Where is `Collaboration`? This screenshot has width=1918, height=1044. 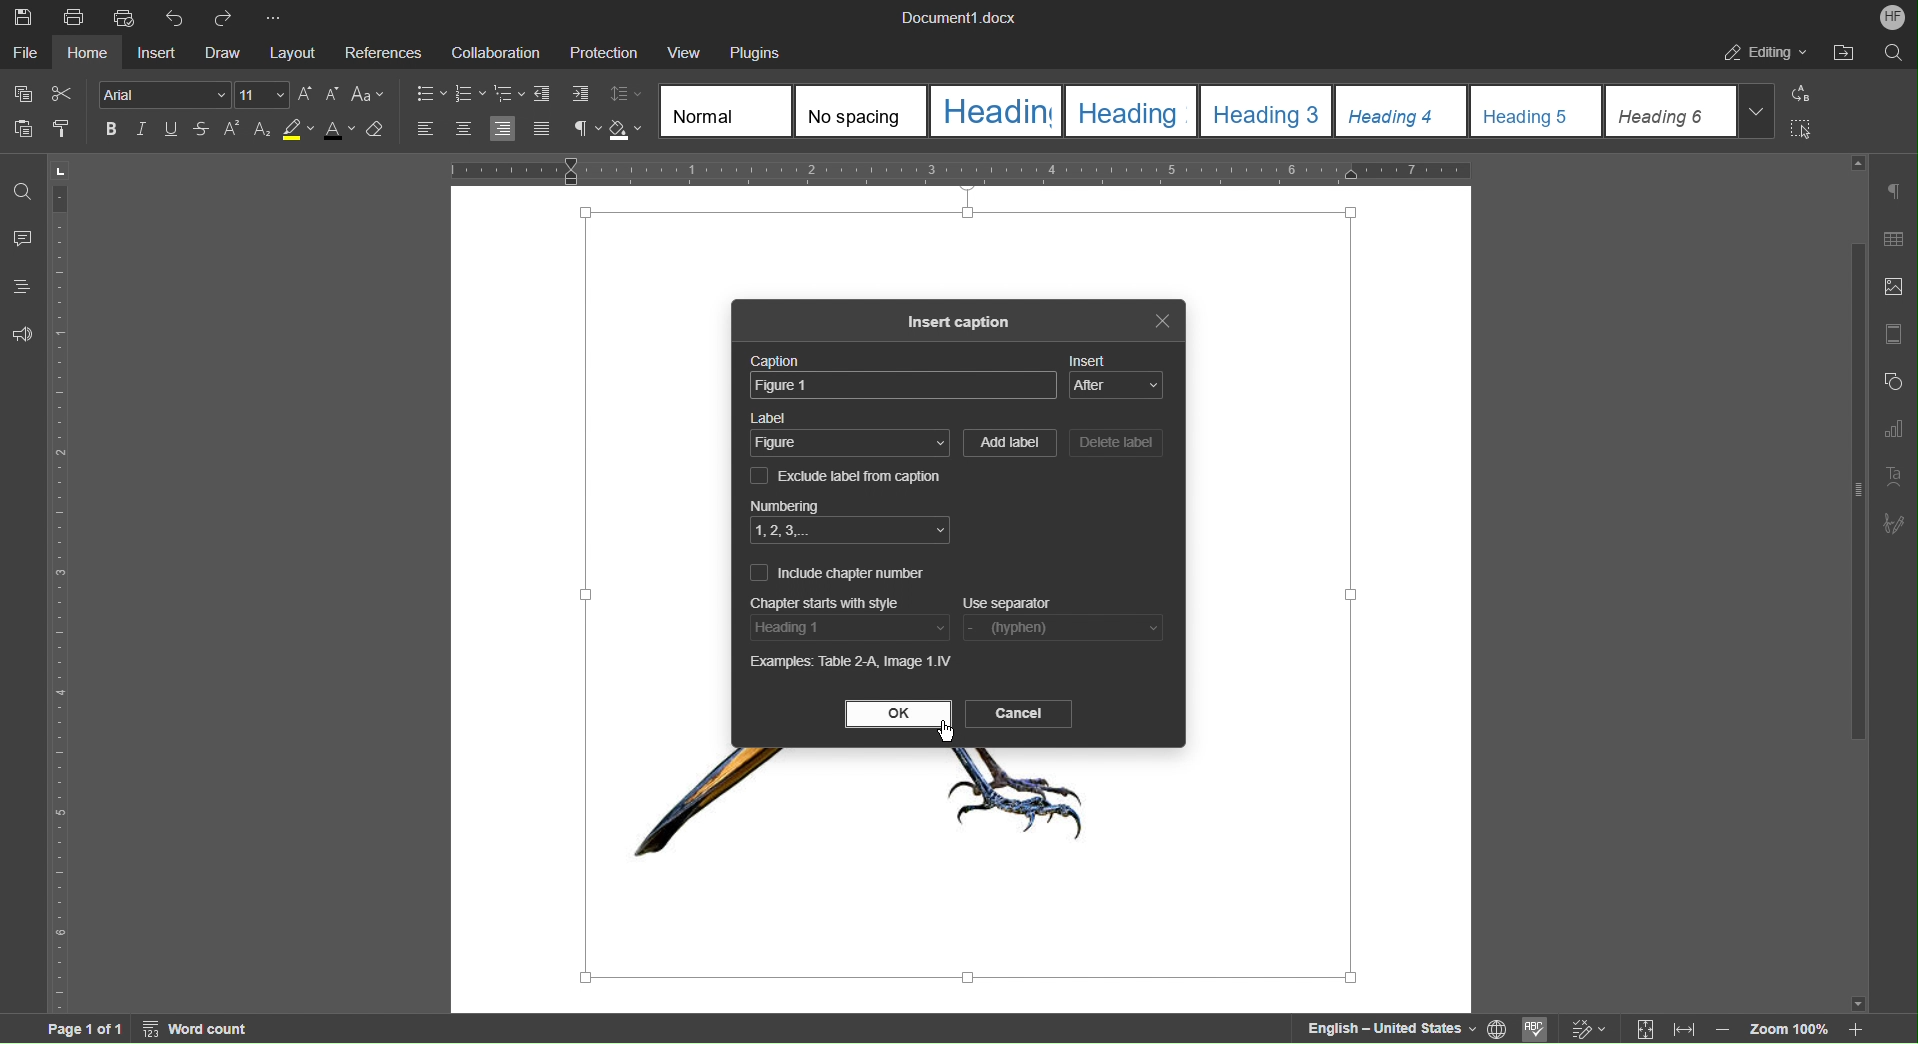 Collaboration is located at coordinates (495, 55).